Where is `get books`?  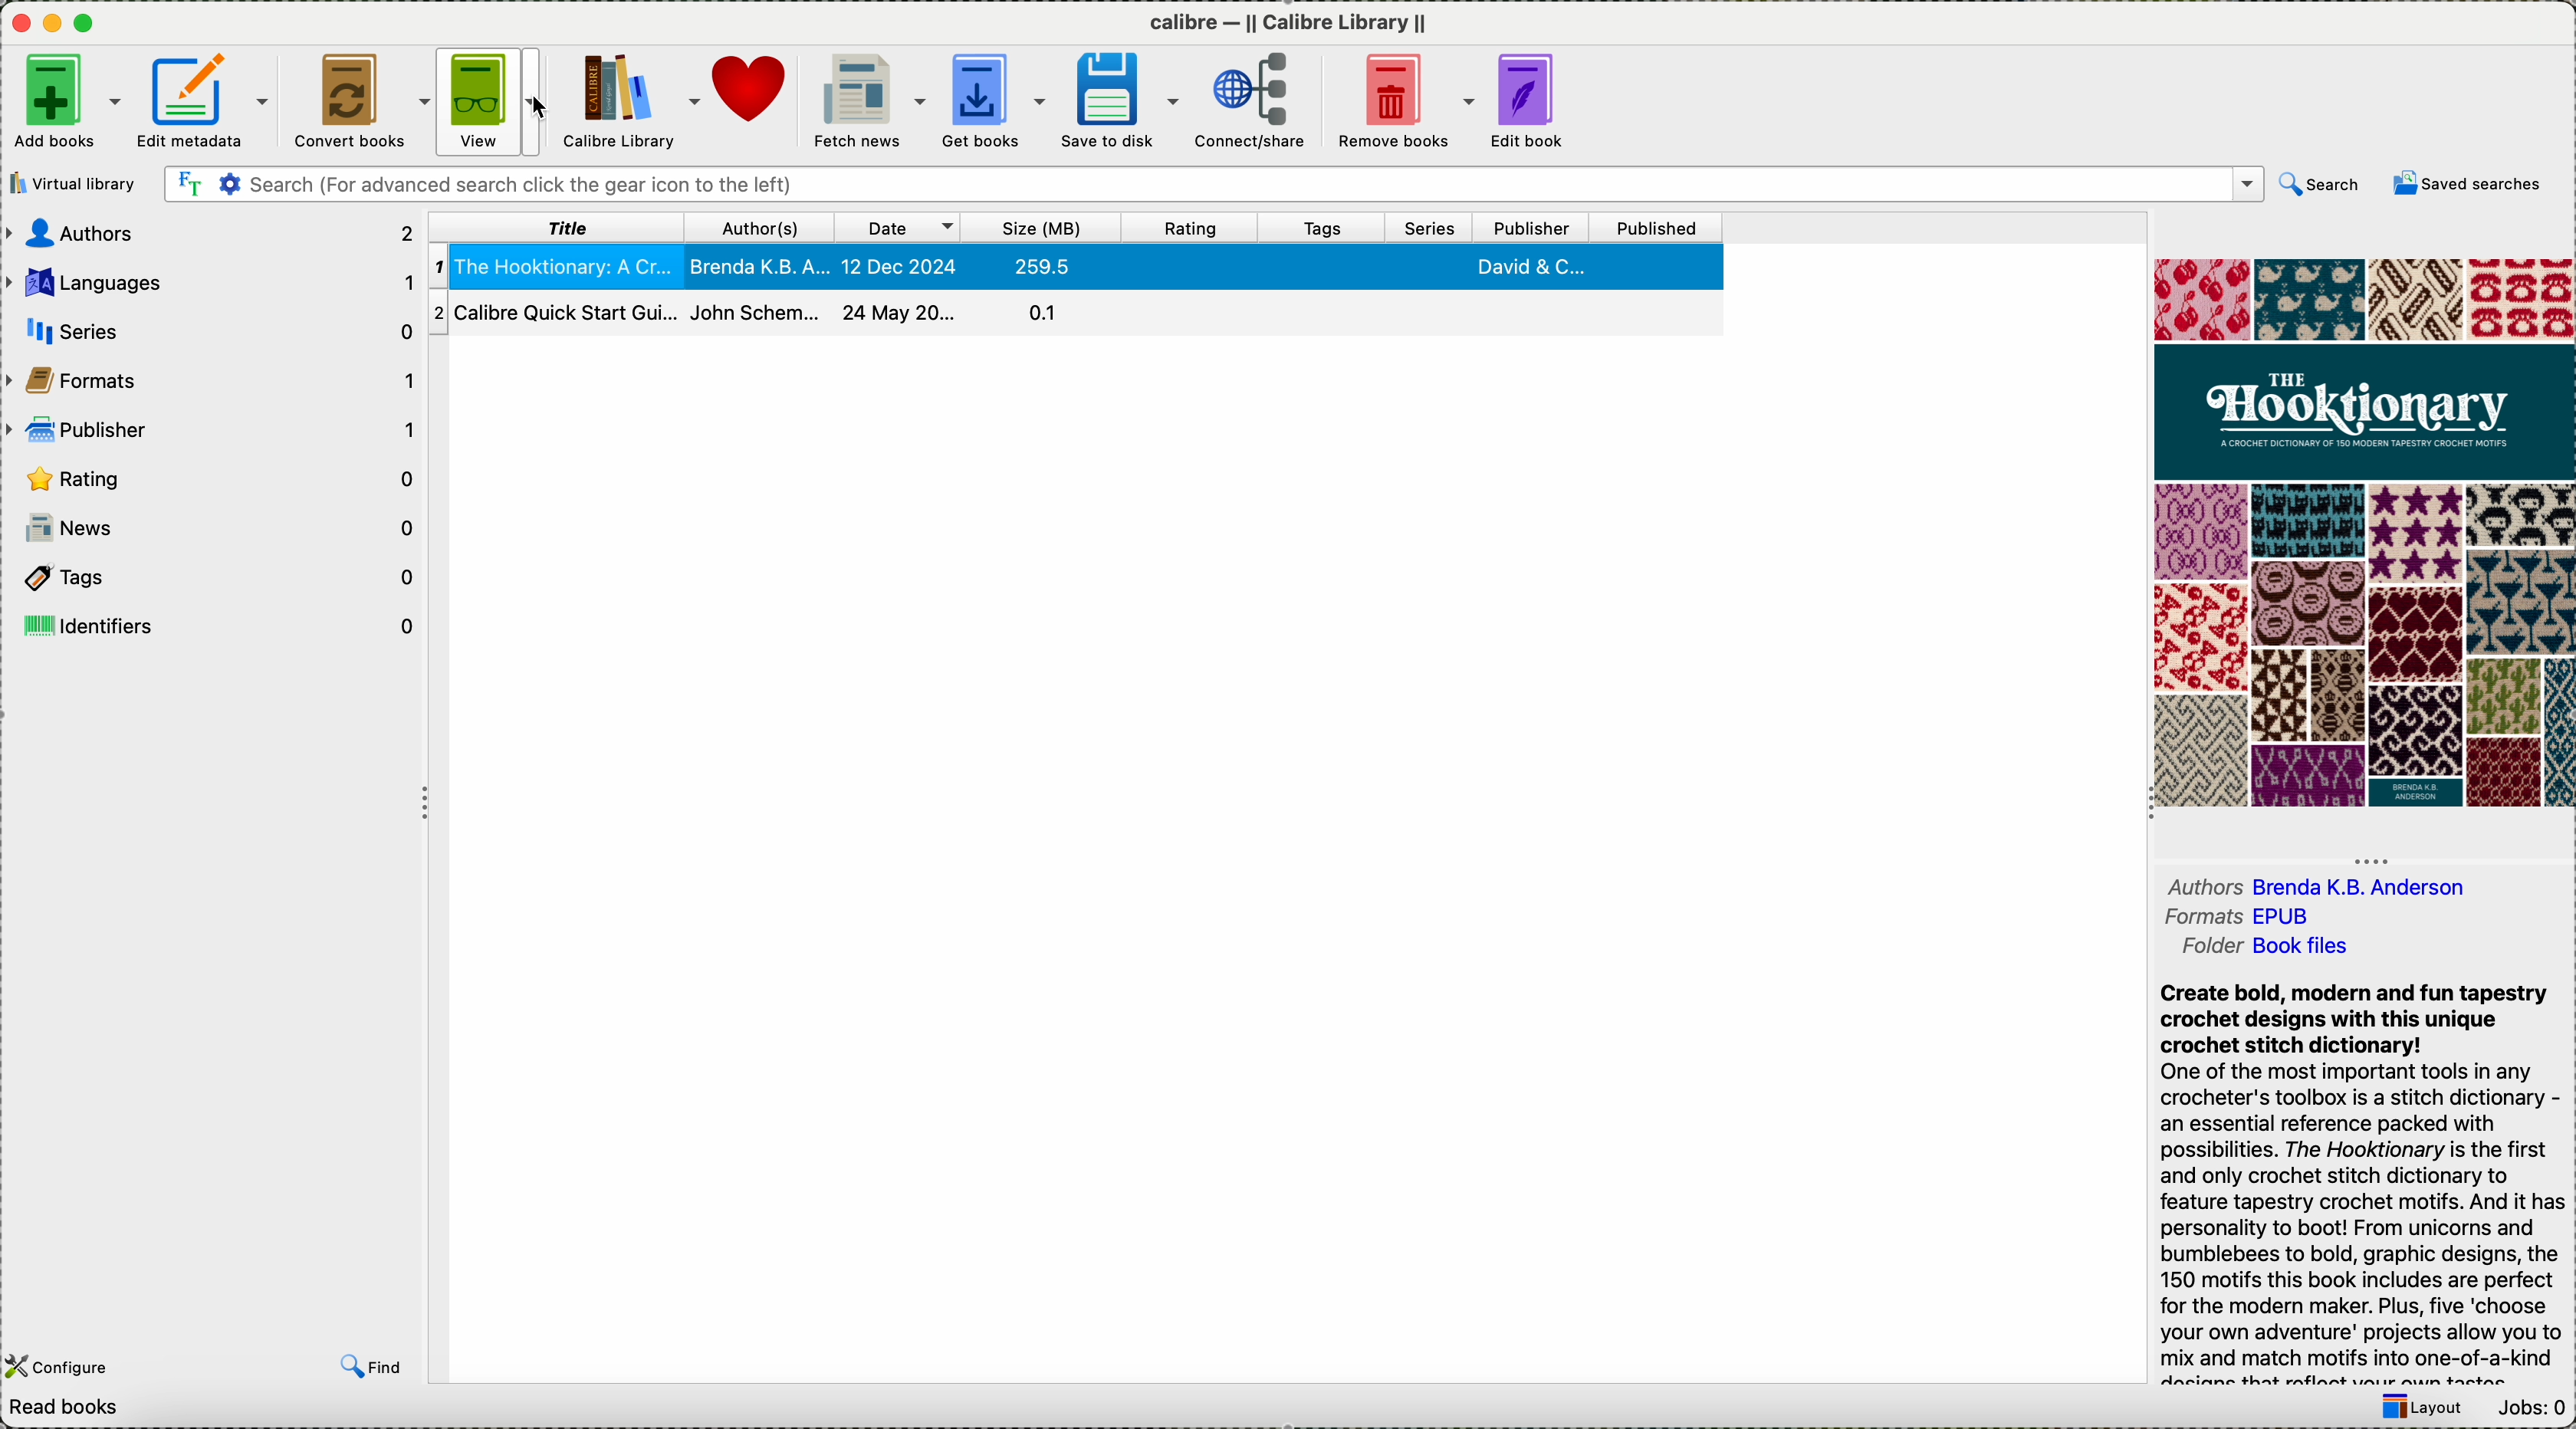
get books is located at coordinates (993, 96).